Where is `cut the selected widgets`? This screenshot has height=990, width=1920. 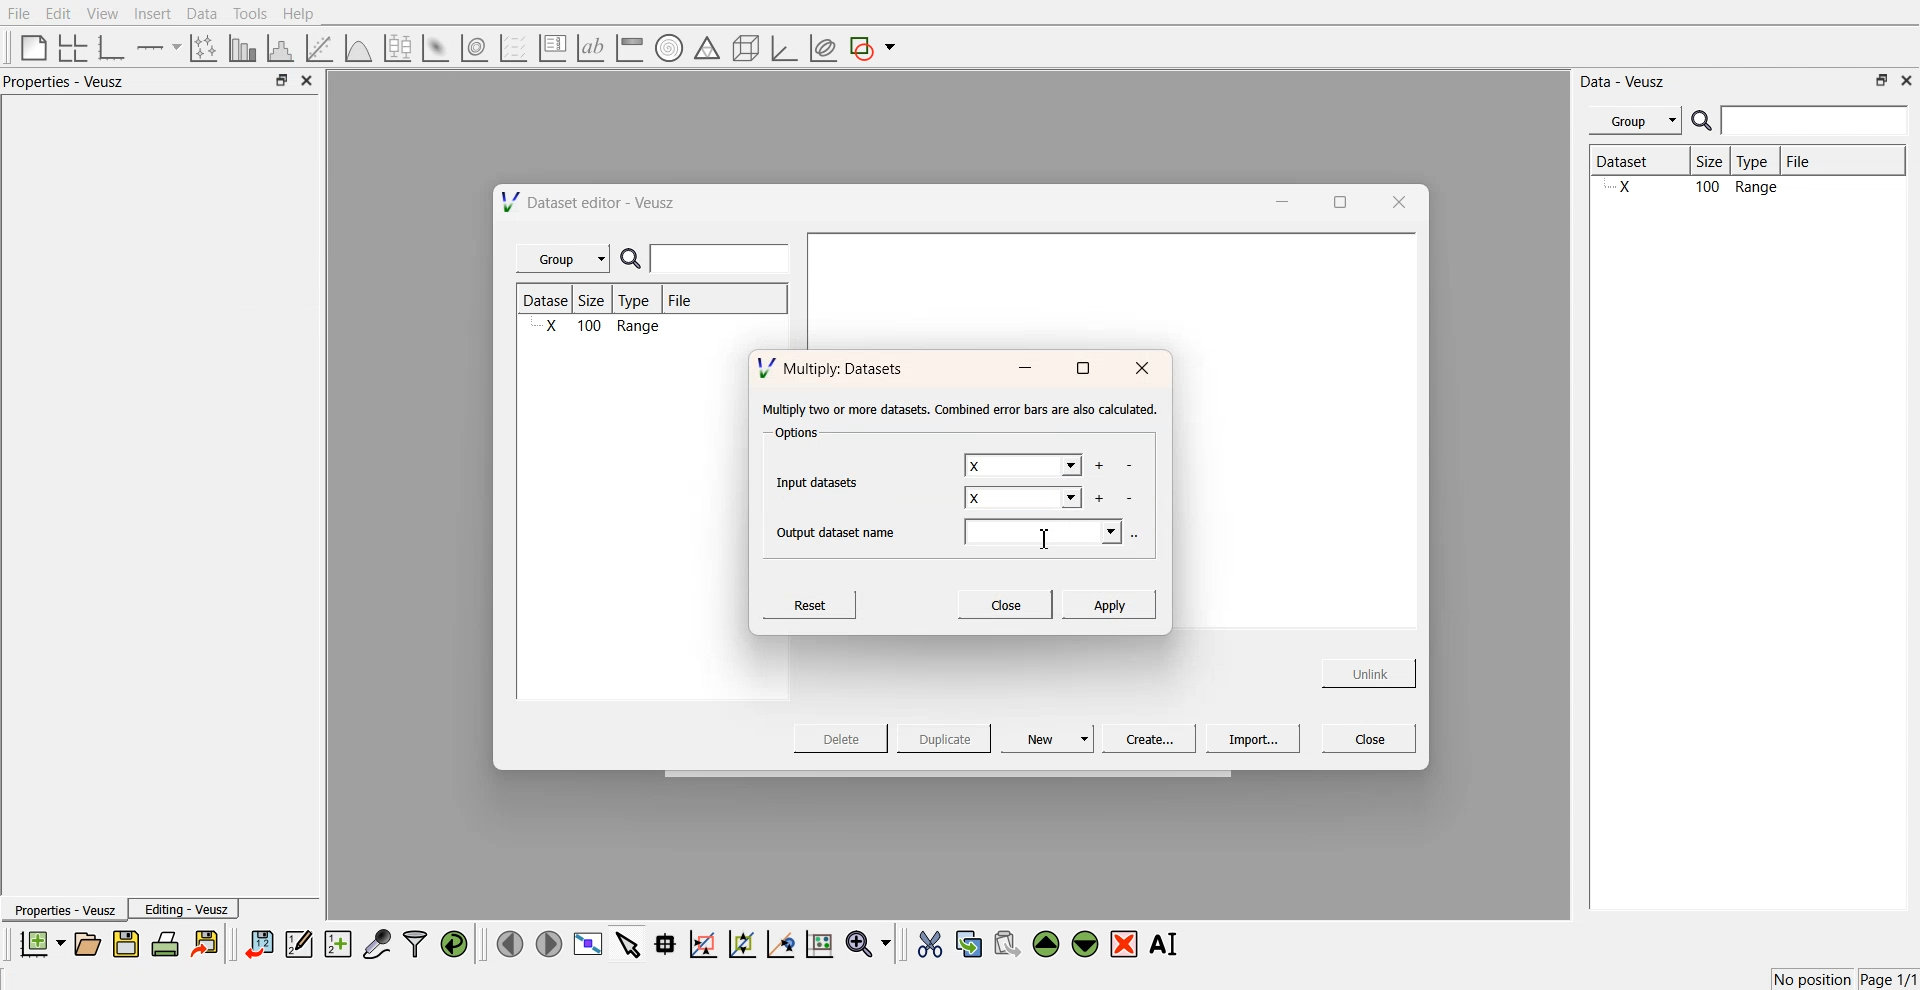 cut the selected widgets is located at coordinates (928, 945).